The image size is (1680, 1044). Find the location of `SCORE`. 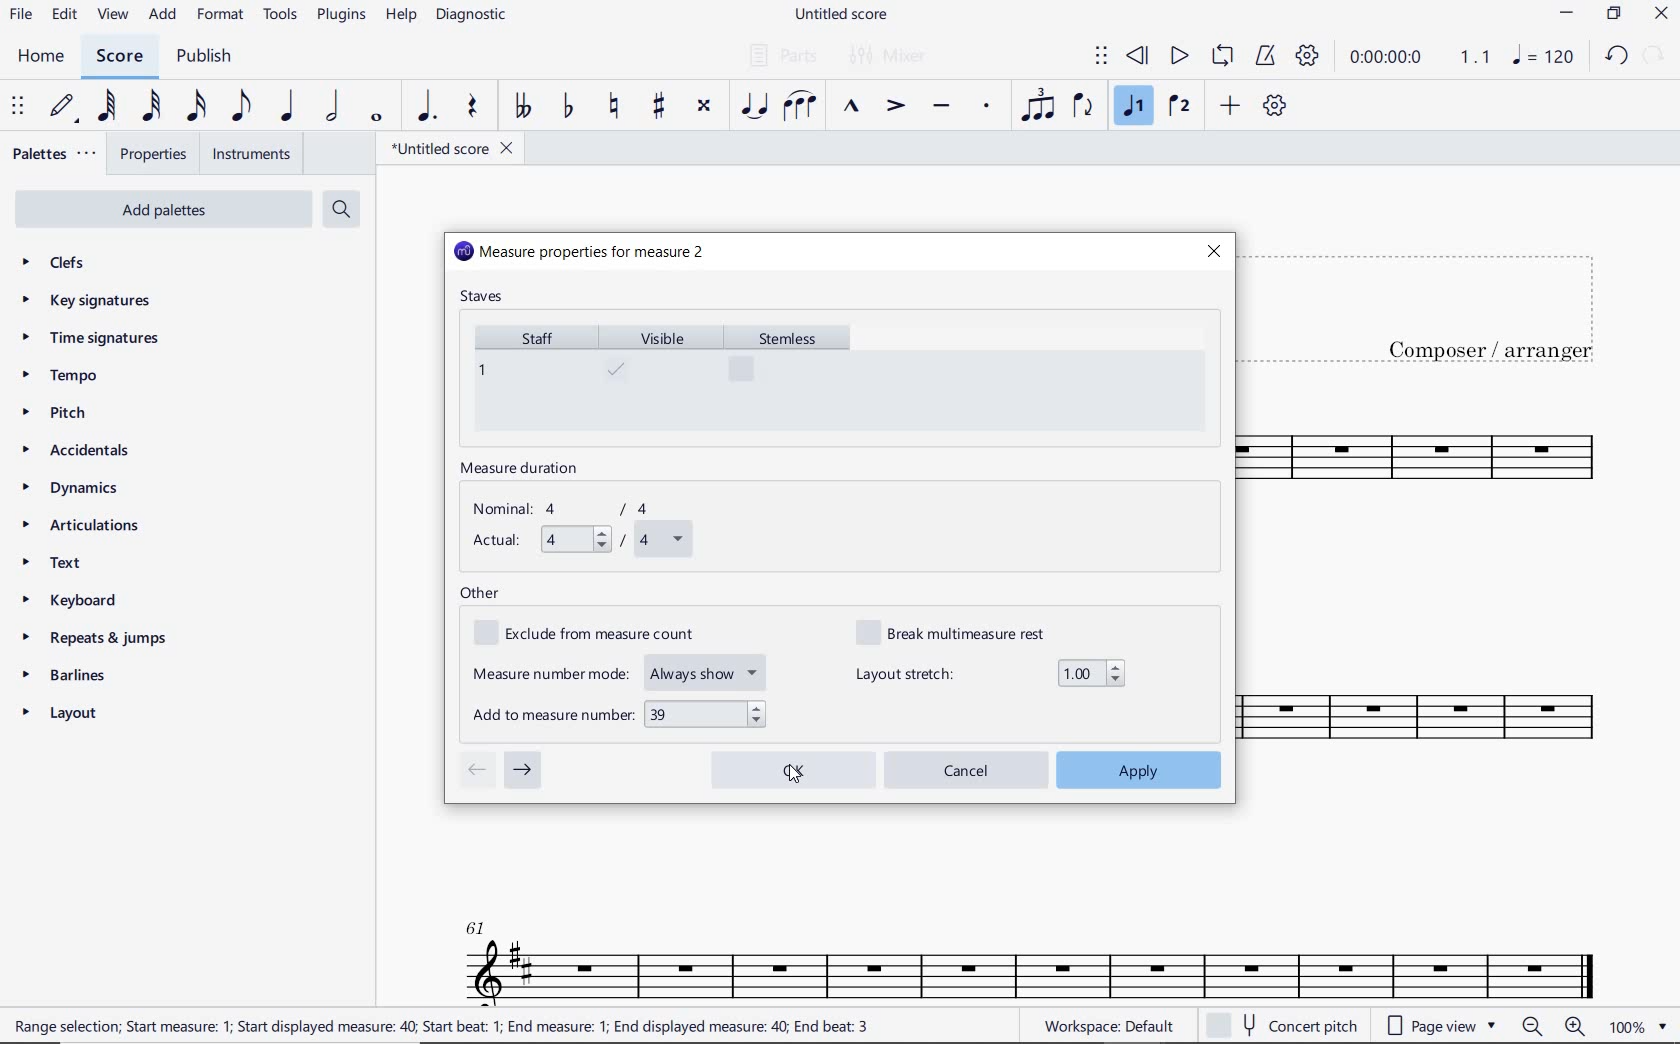

SCORE is located at coordinates (119, 57).